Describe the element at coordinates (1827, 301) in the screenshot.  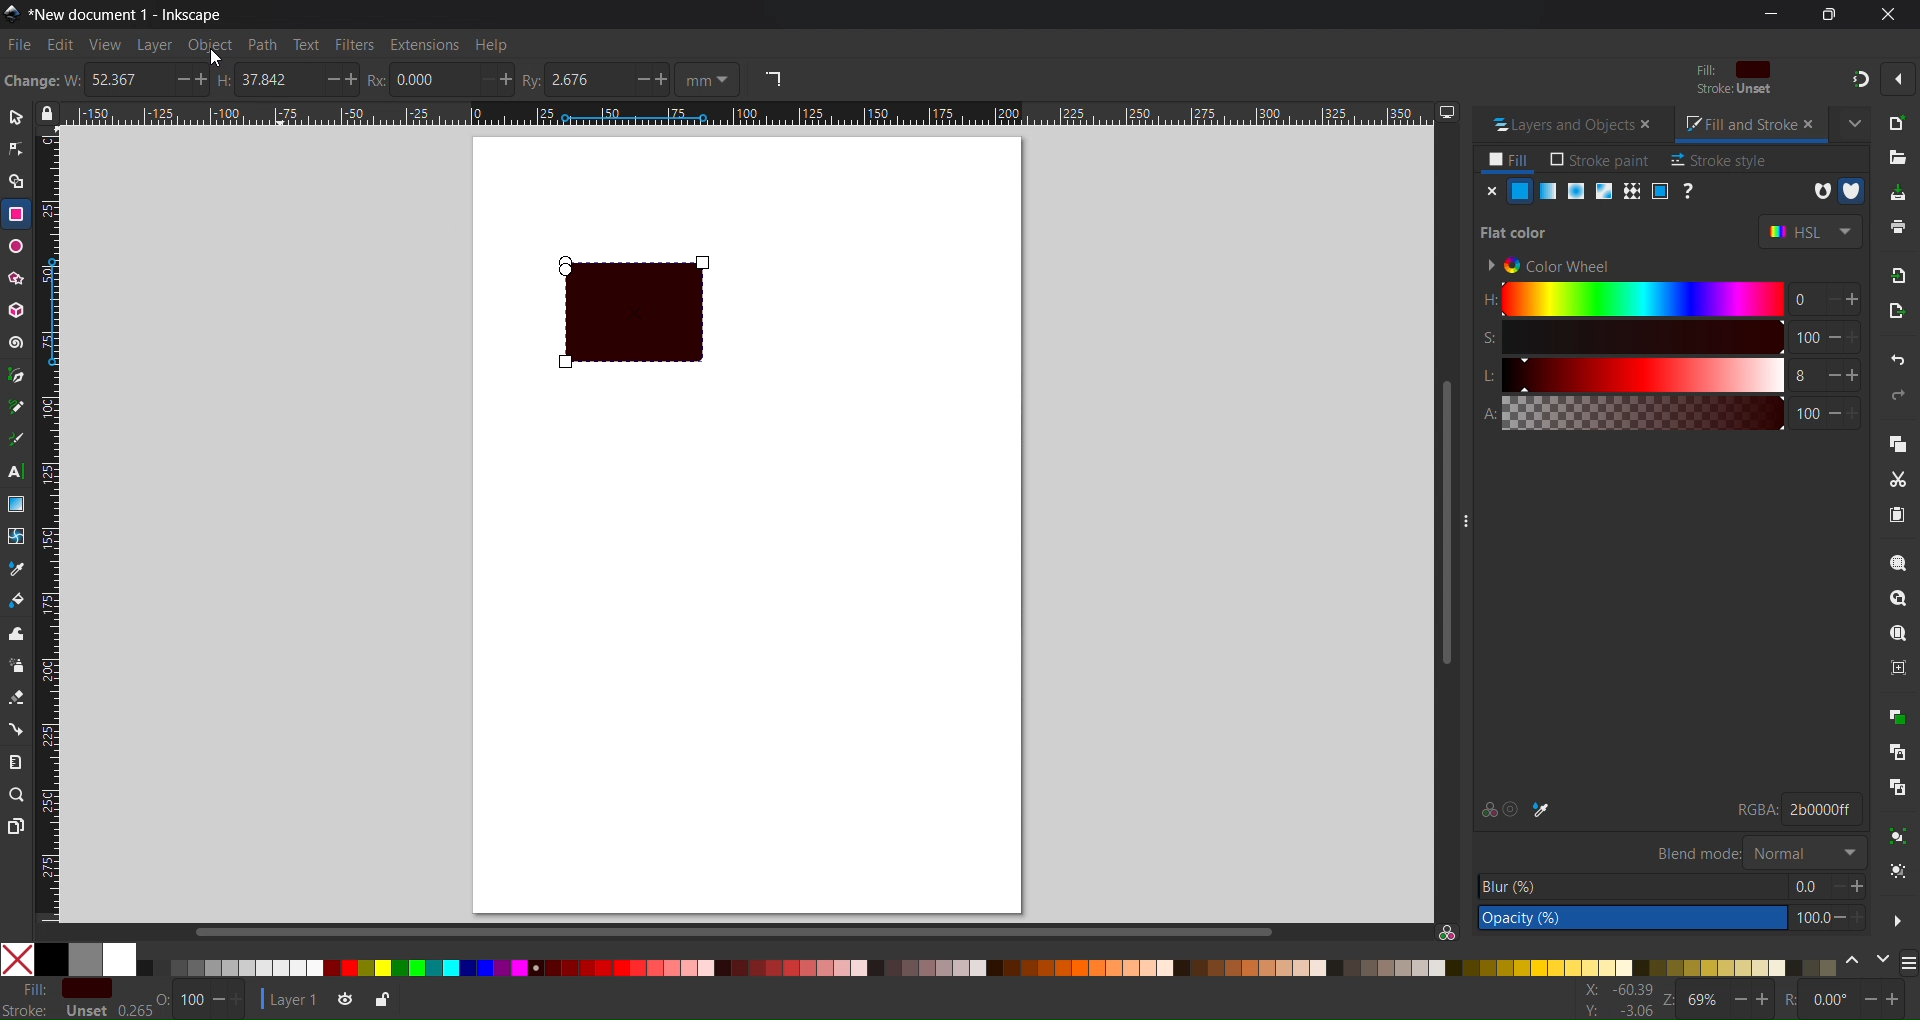
I see `increase hue` at that location.